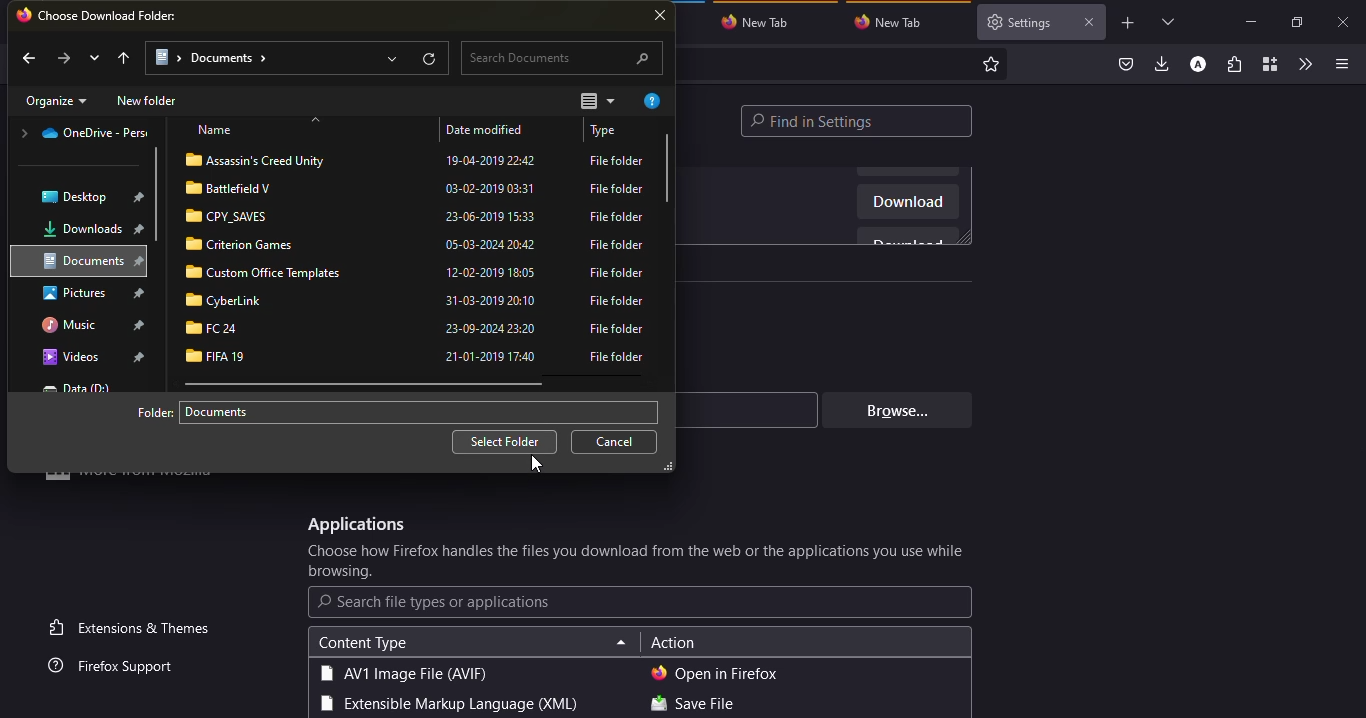  Describe the element at coordinates (1250, 21) in the screenshot. I see `minimize` at that location.